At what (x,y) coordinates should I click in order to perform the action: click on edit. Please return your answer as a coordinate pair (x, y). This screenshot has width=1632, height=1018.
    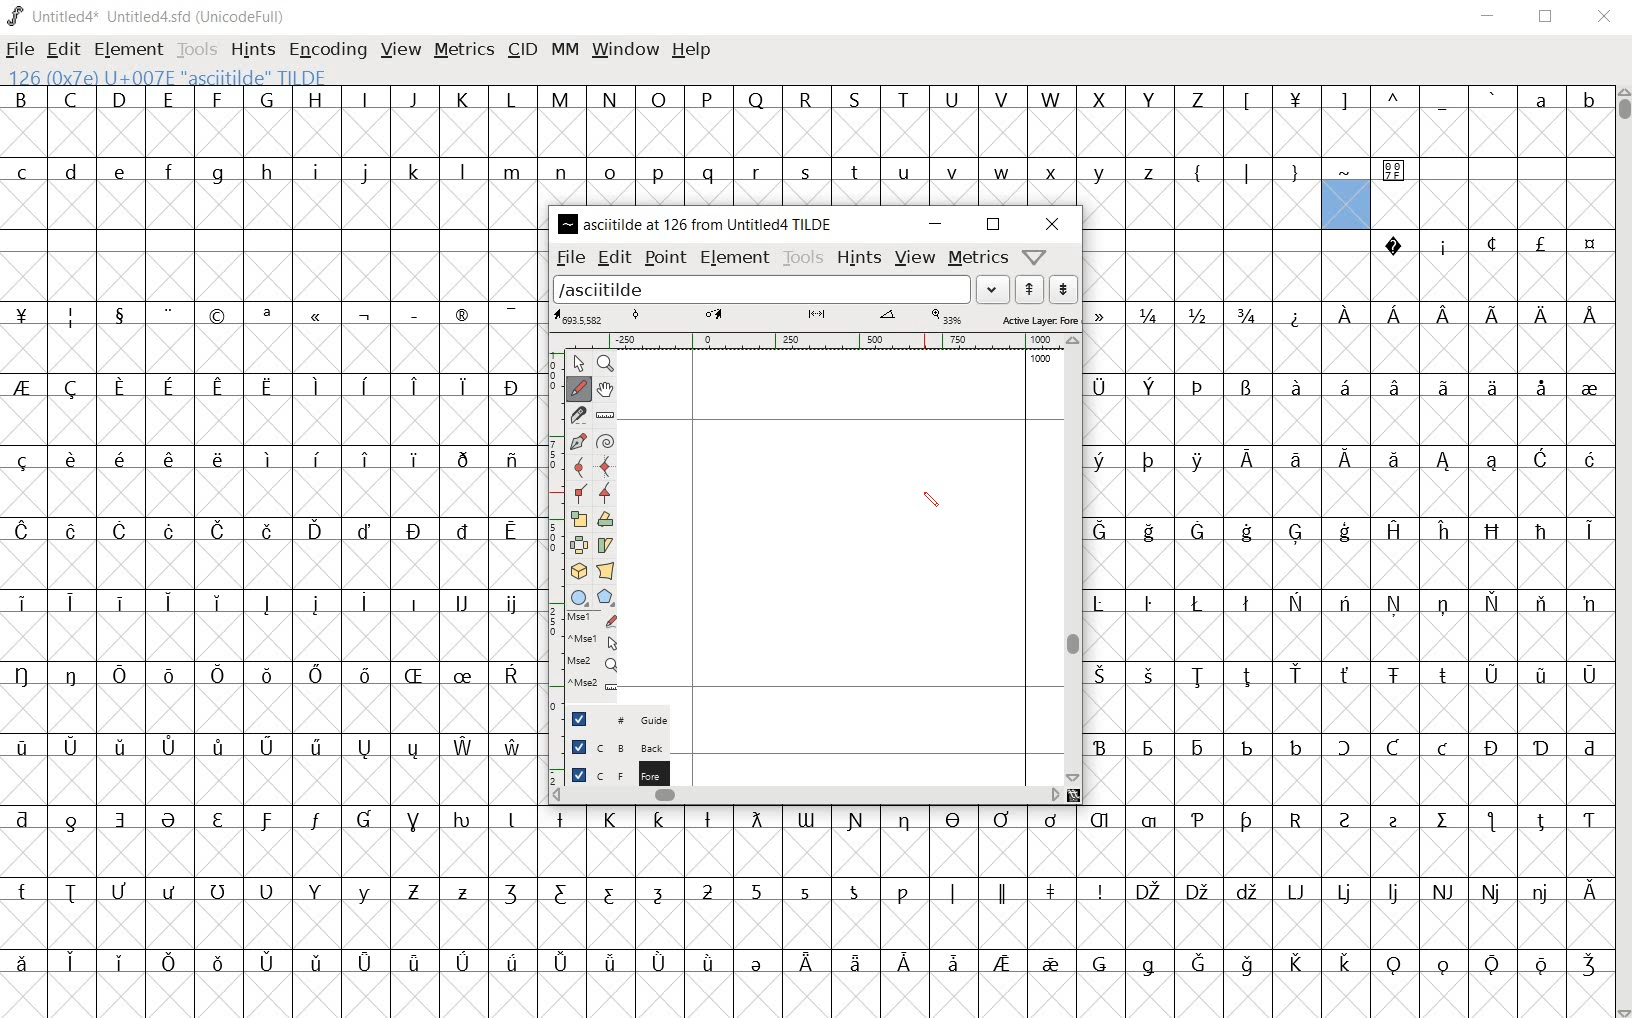
    Looking at the image, I should click on (613, 258).